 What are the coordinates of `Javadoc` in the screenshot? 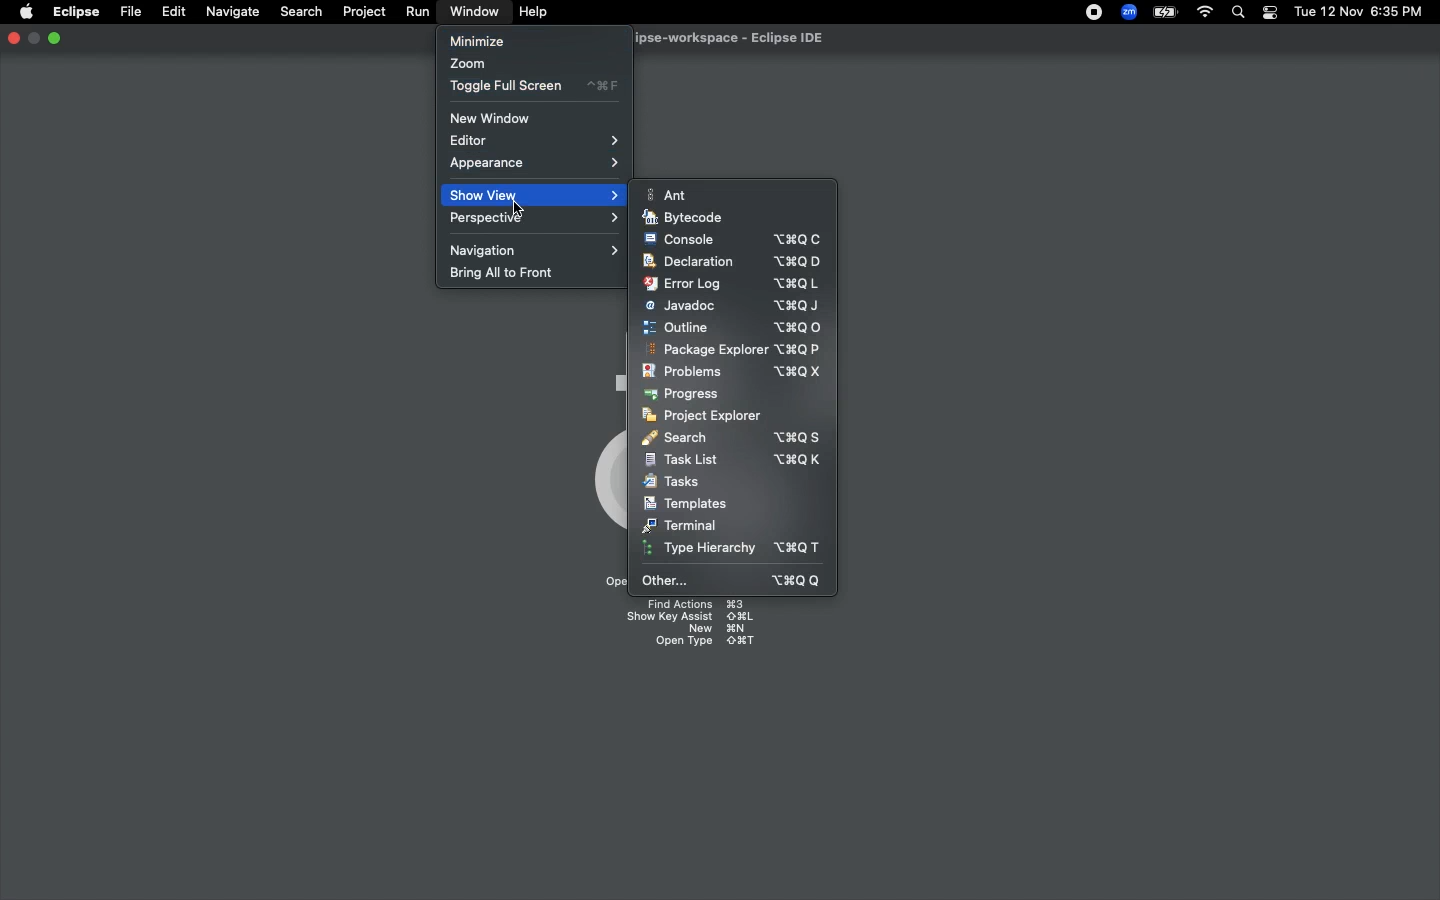 It's located at (732, 306).